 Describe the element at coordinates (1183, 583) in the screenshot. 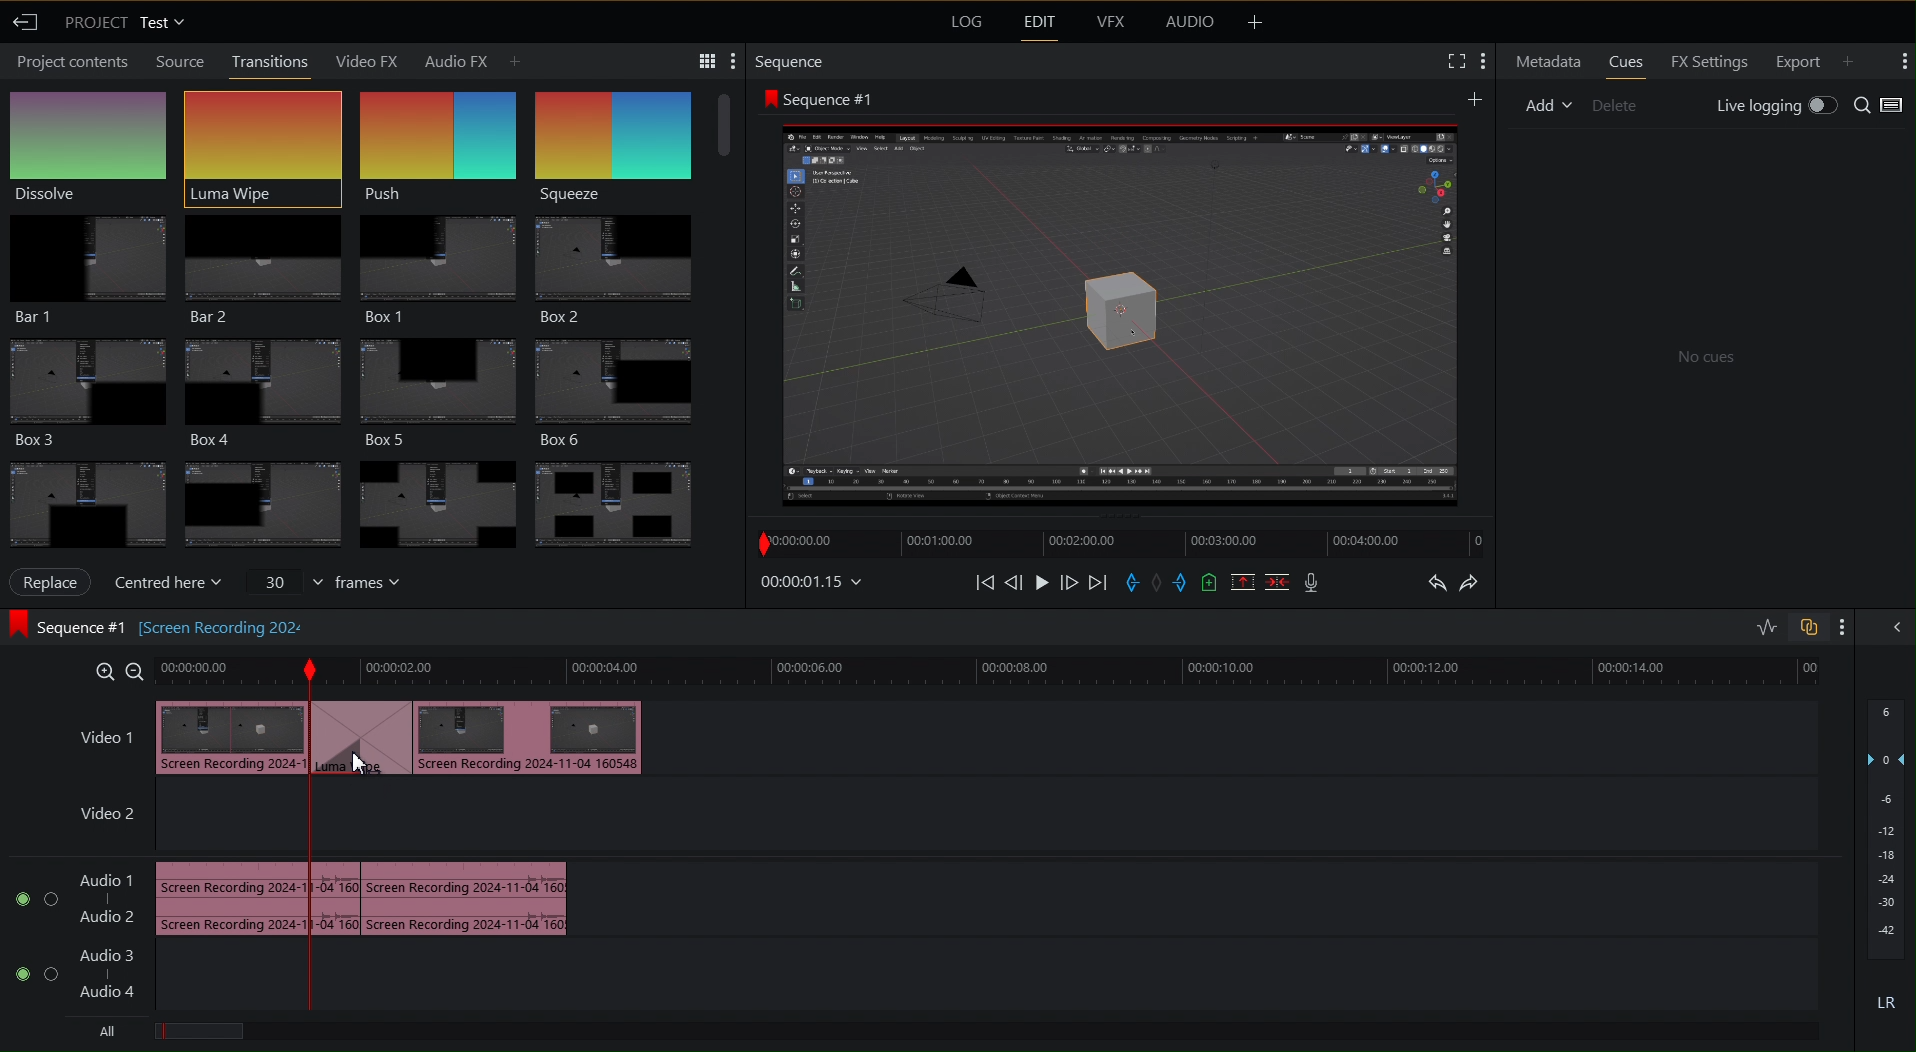

I see `Exit Marker` at that location.